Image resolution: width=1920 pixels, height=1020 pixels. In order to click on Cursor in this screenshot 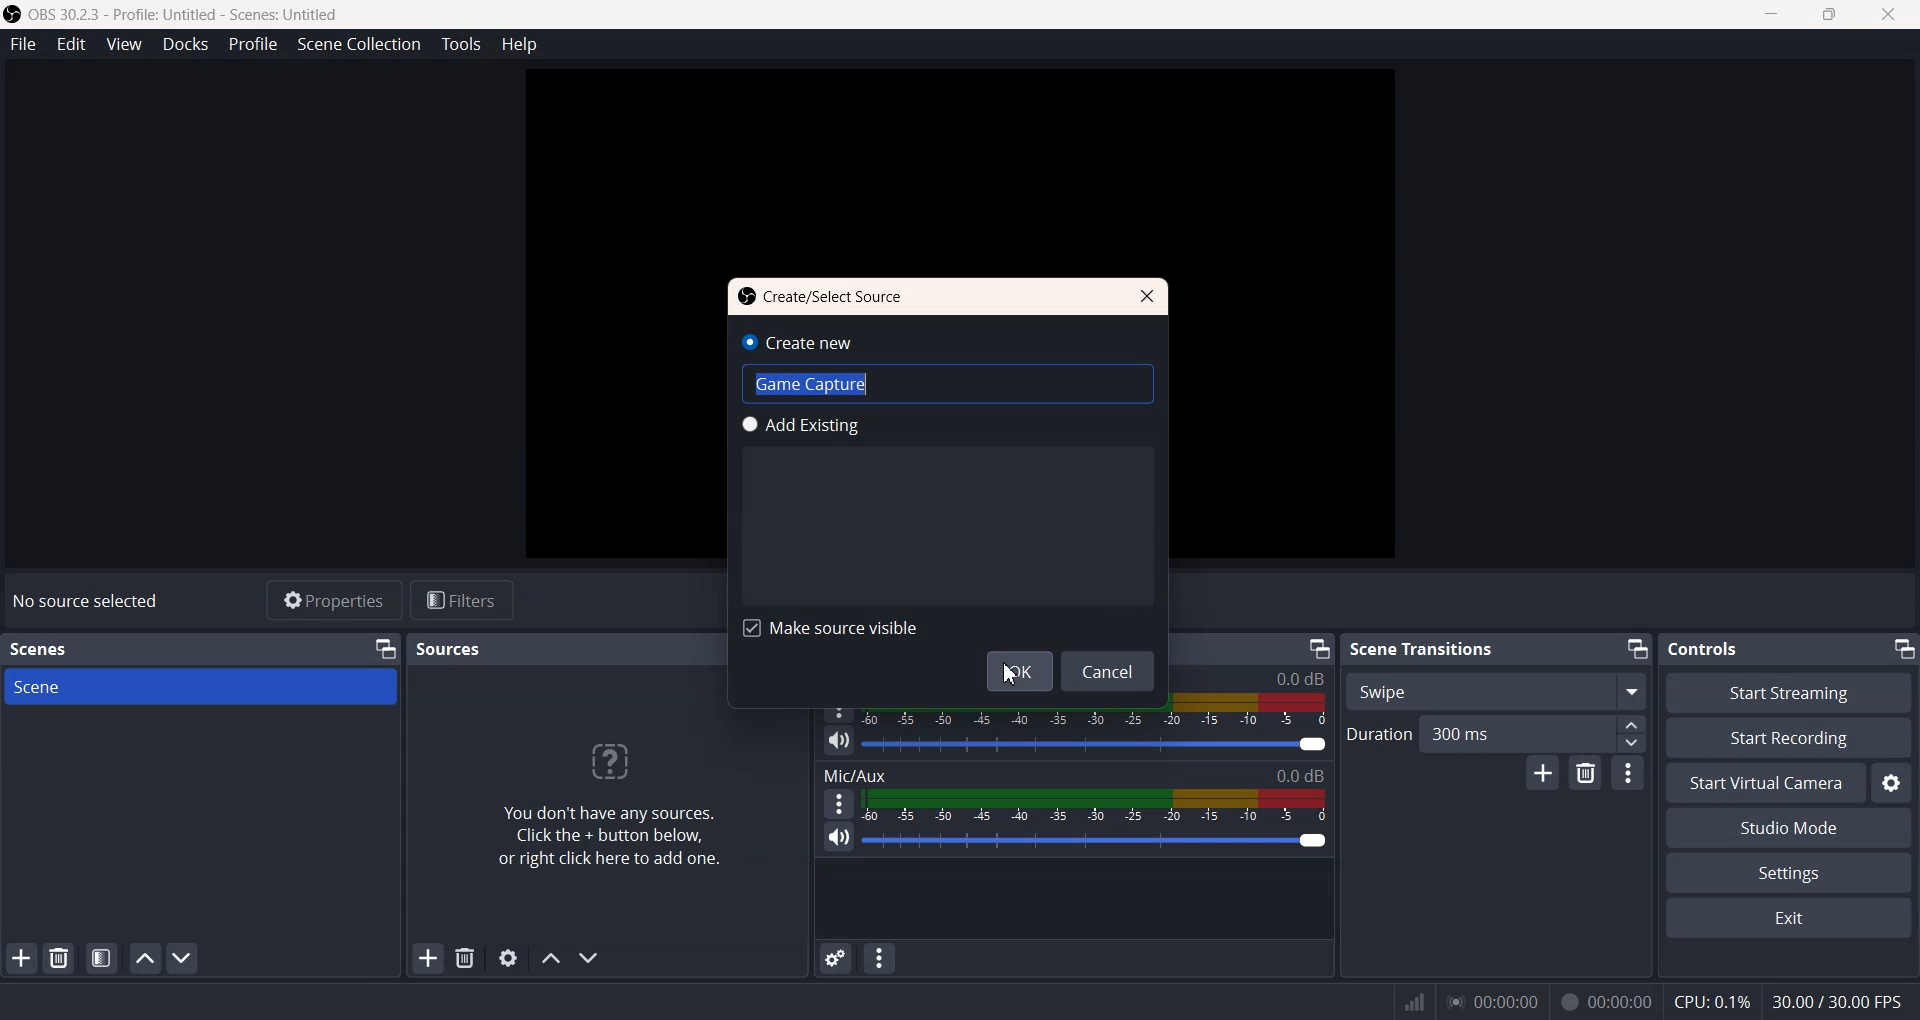, I will do `click(1015, 673)`.